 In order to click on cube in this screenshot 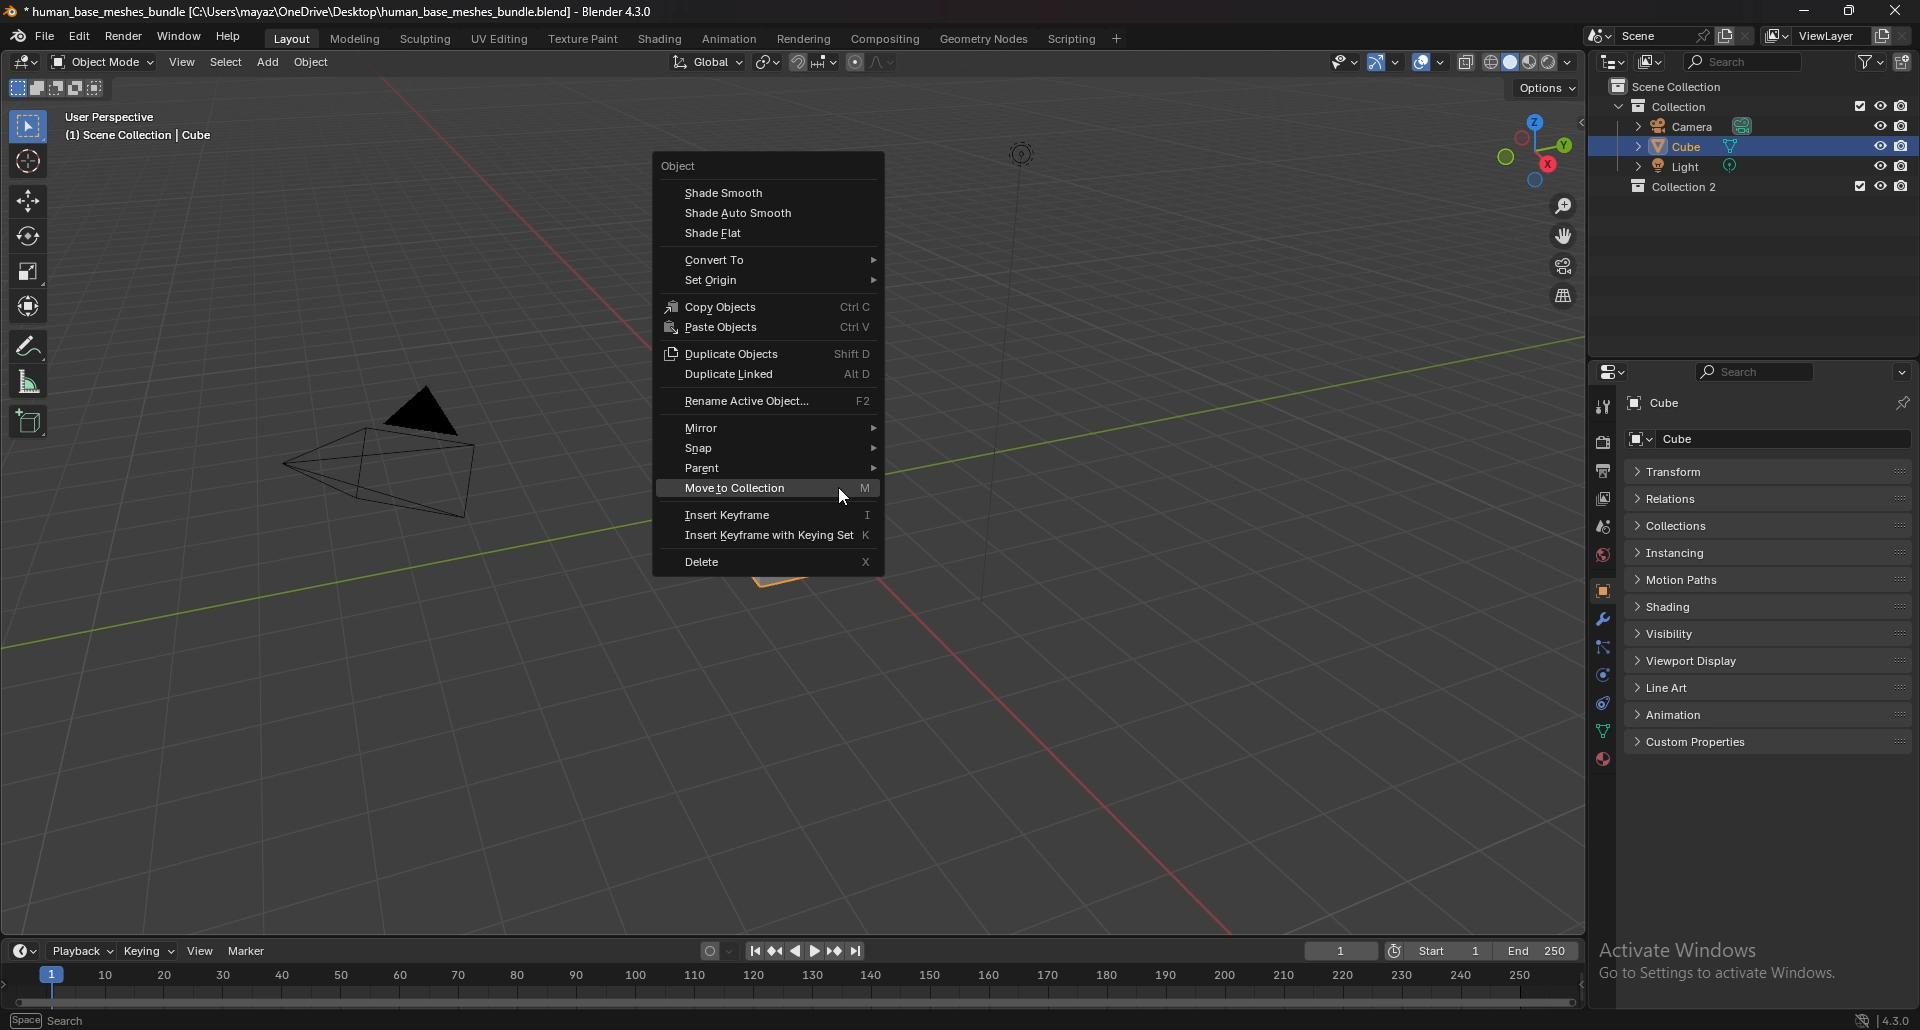, I will do `click(1701, 438)`.